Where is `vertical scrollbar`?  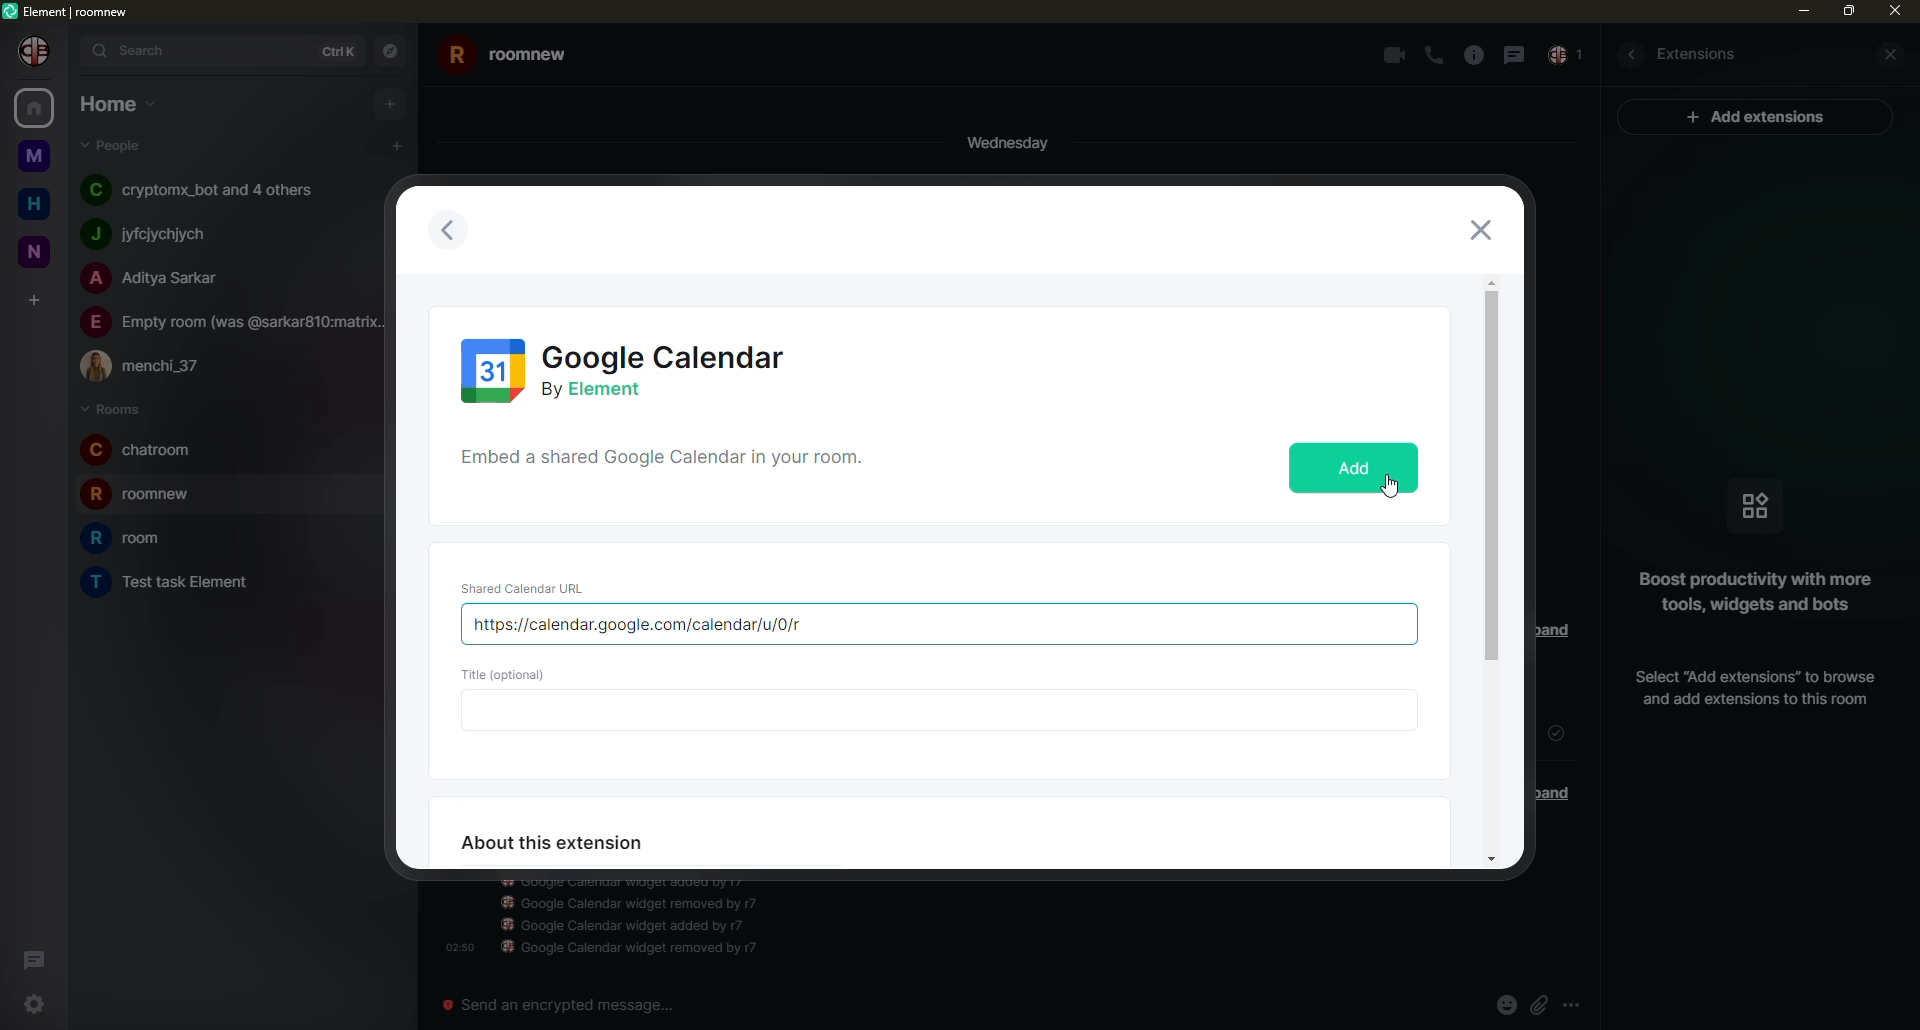 vertical scrollbar is located at coordinates (1908, 544).